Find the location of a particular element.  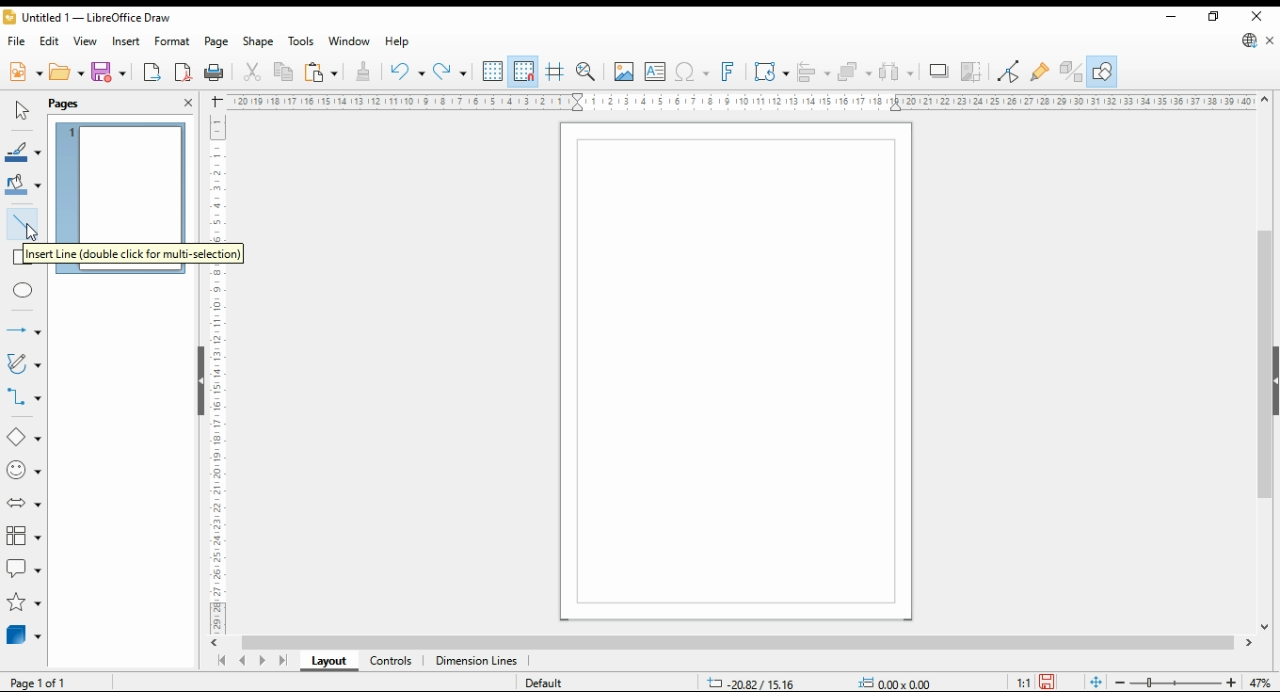

helplines while moving is located at coordinates (554, 72).